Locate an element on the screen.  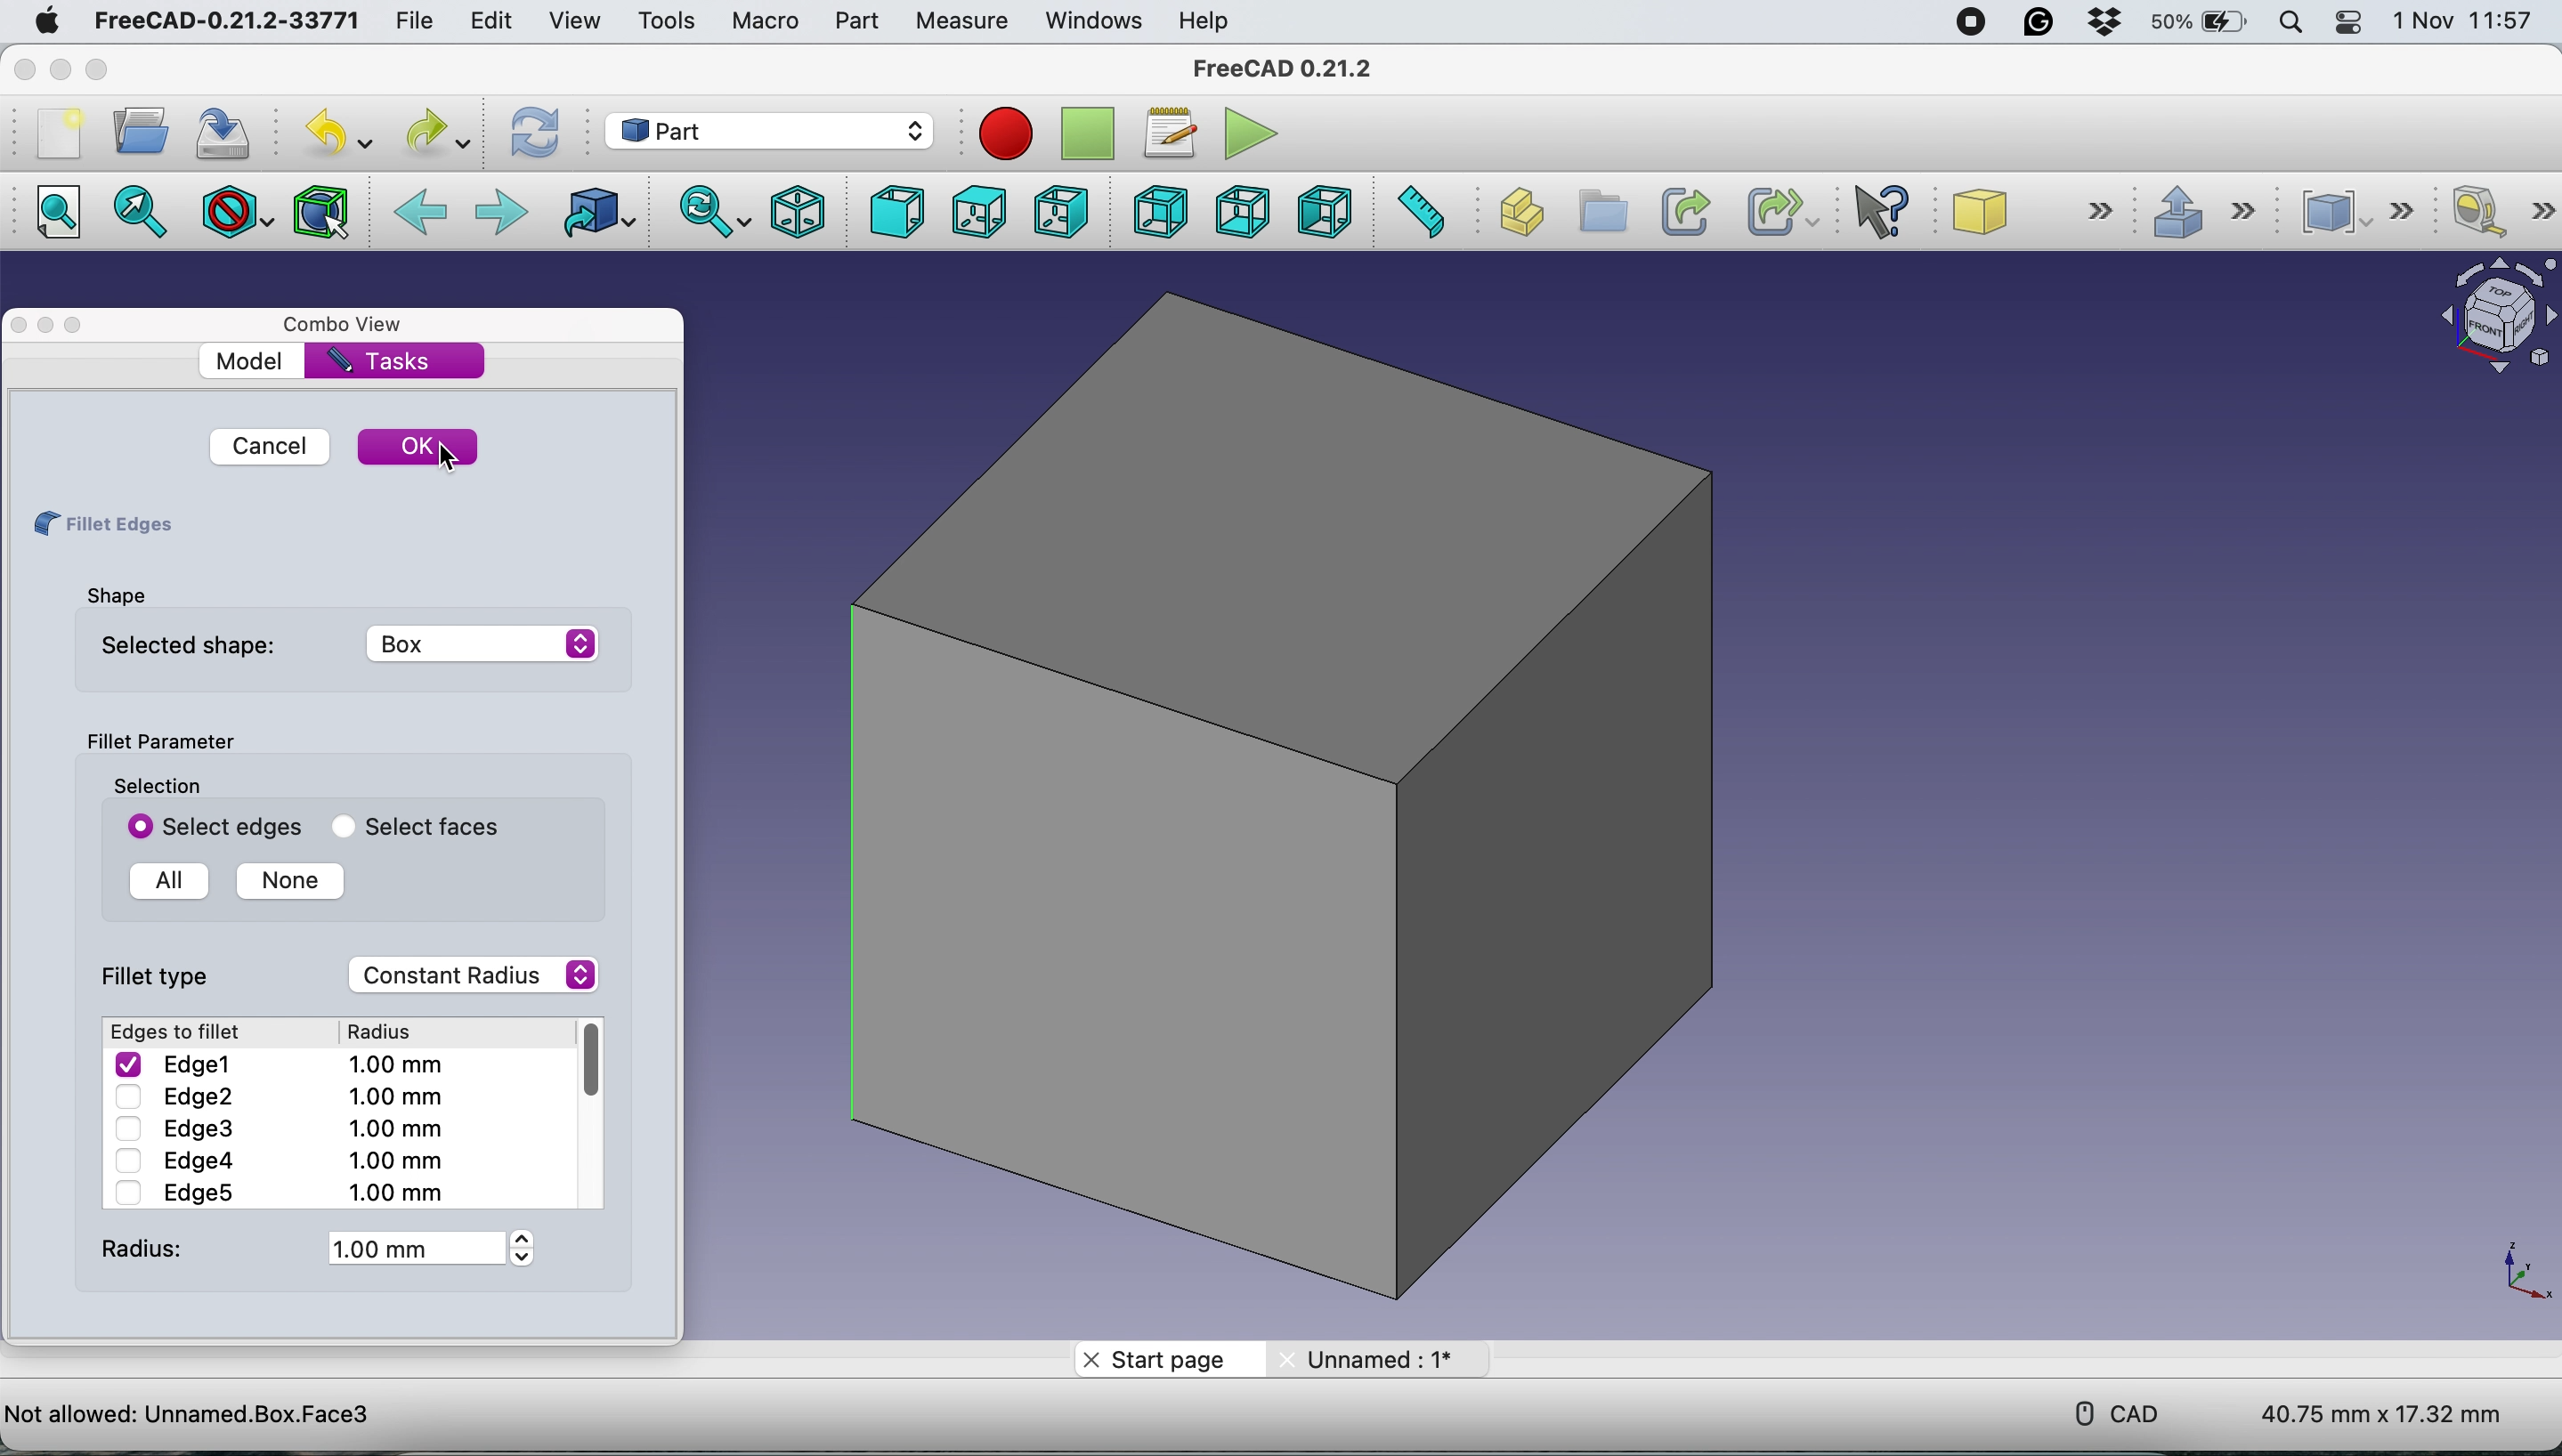
execute macros is located at coordinates (1250, 131).